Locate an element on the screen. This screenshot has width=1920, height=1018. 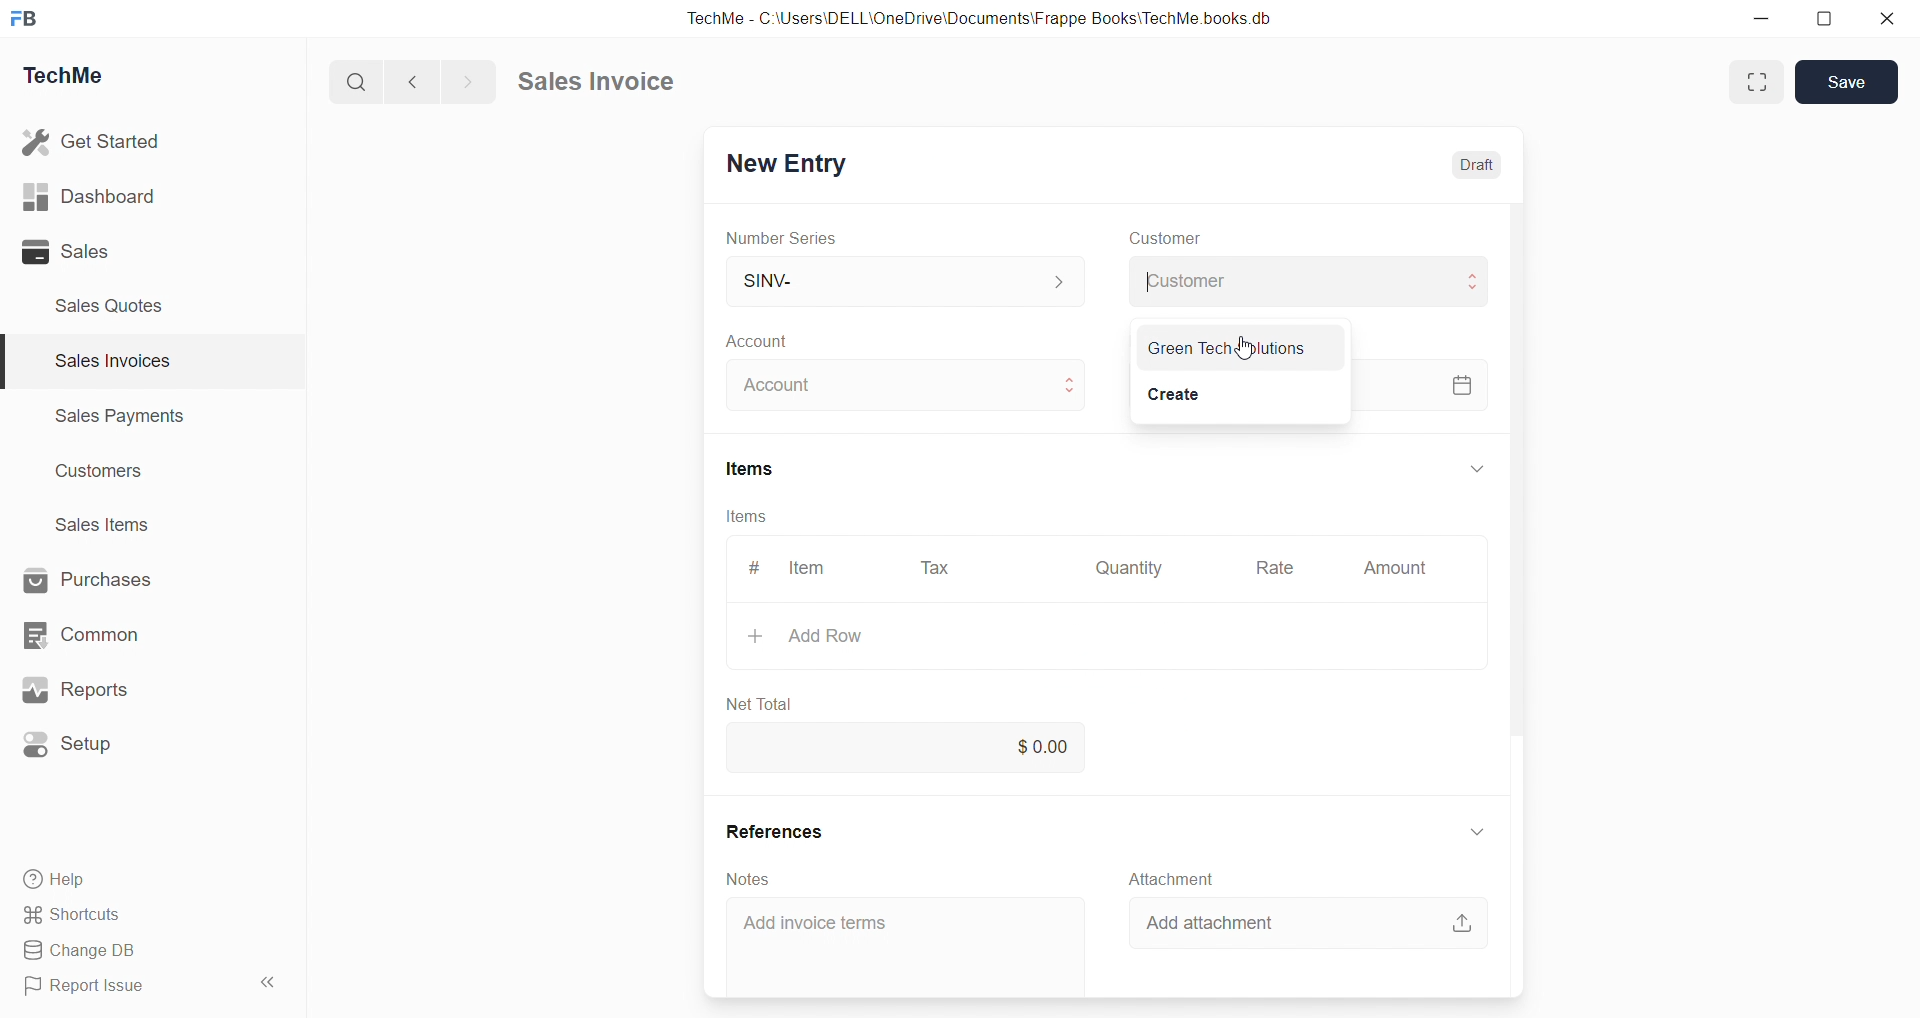
Sales is located at coordinates (66, 251).